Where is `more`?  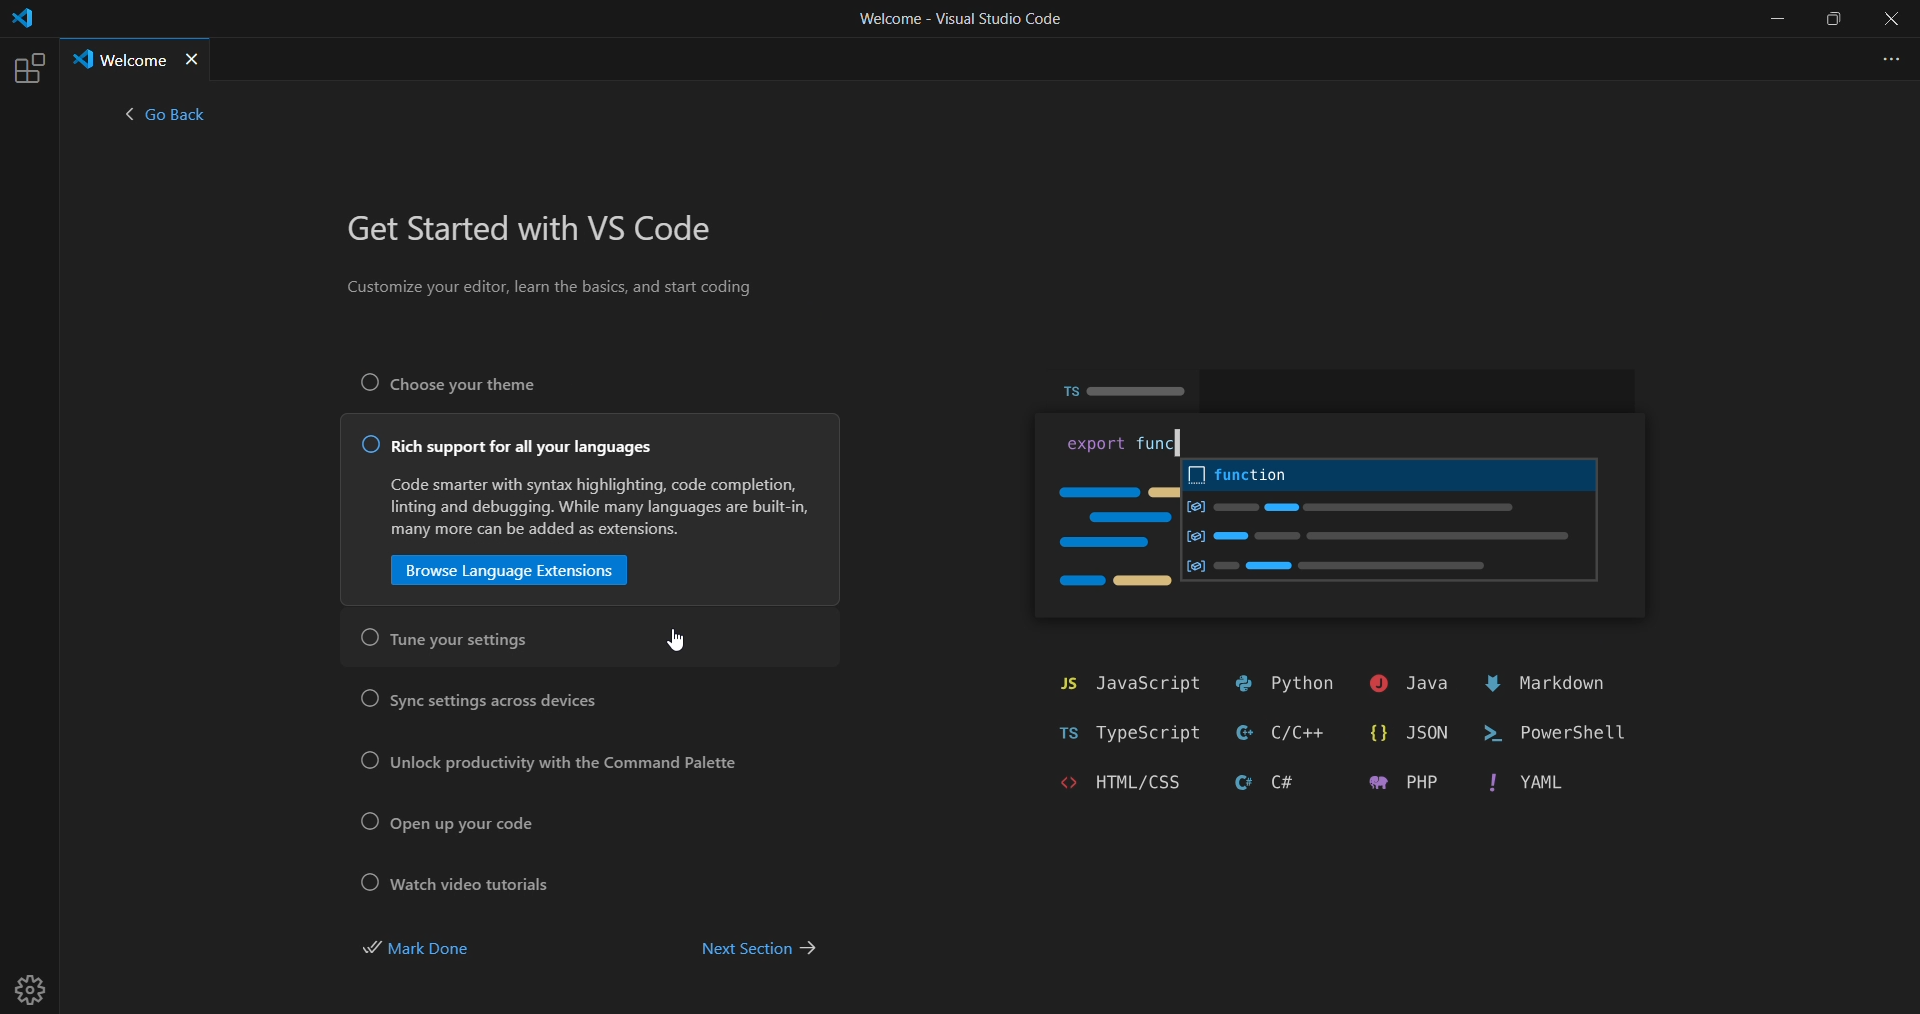 more is located at coordinates (1886, 57).